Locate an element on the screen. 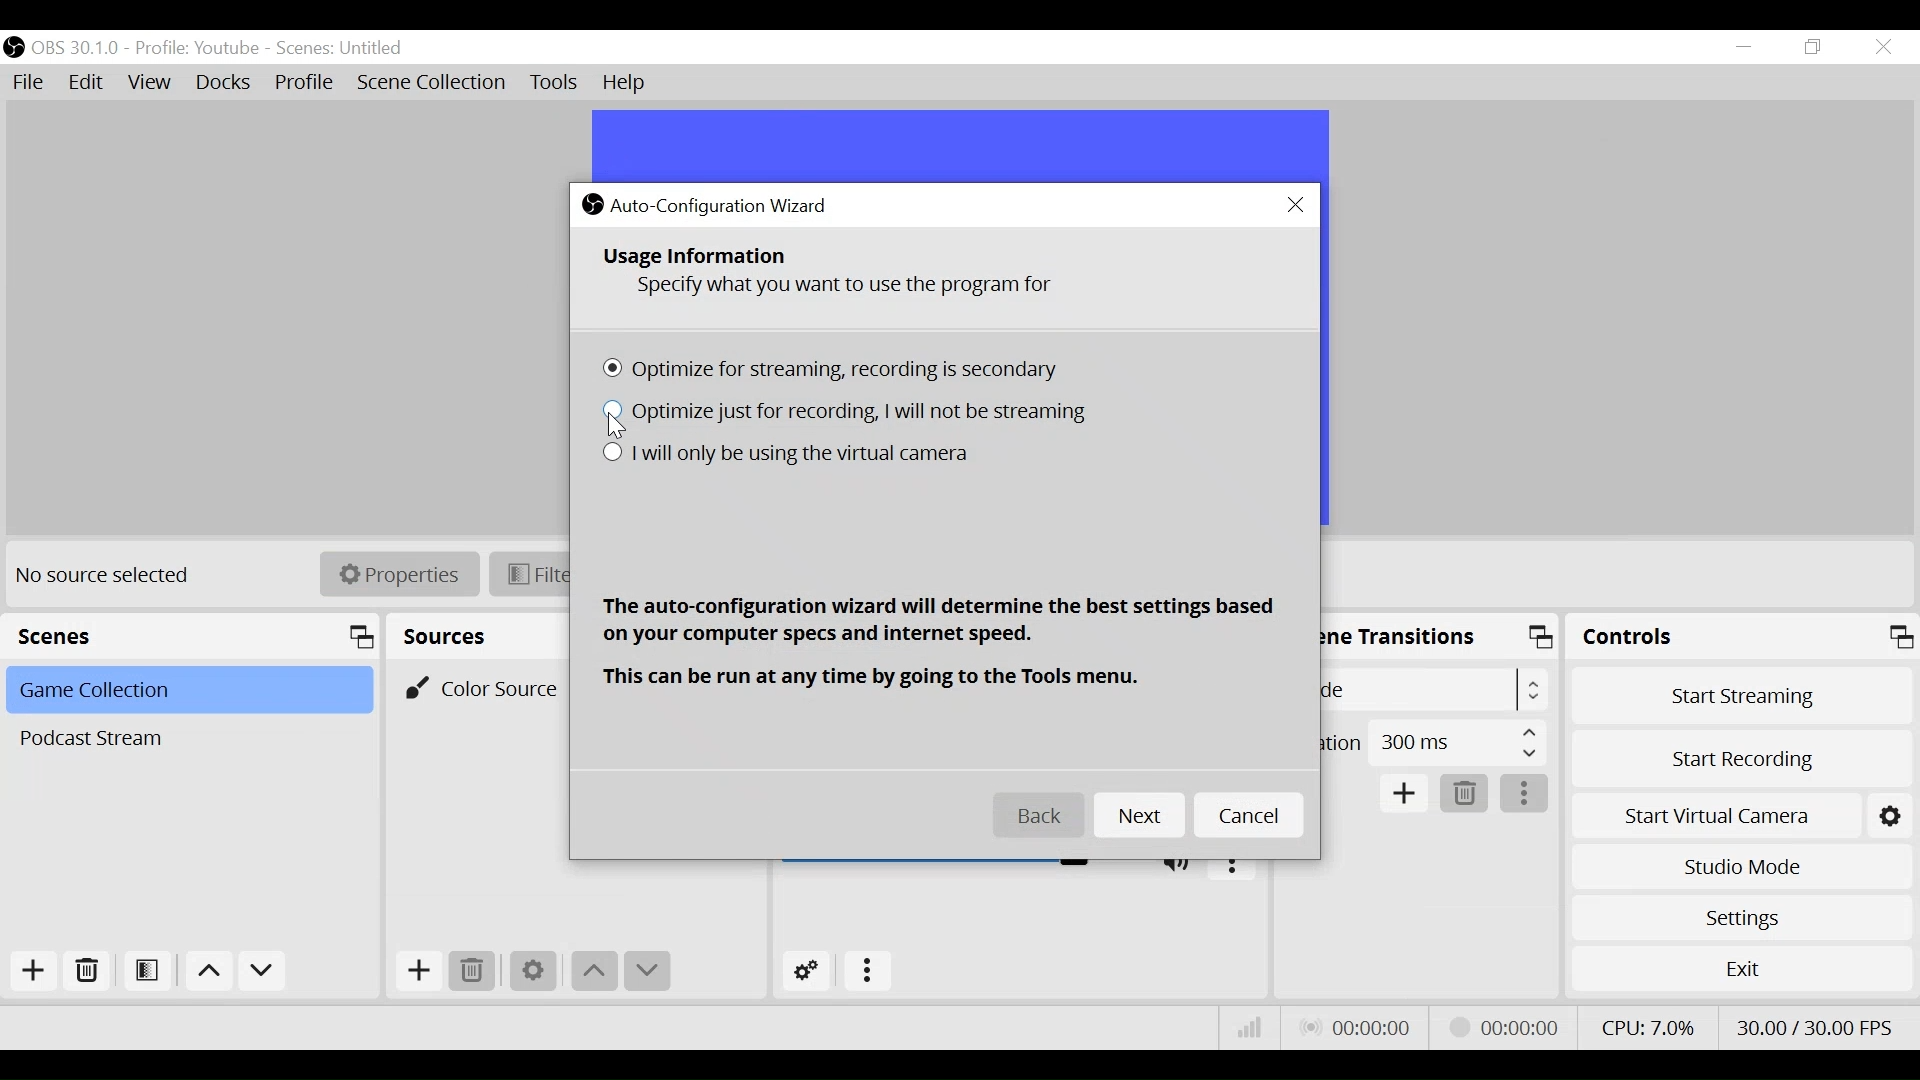  Close is located at coordinates (1885, 47).